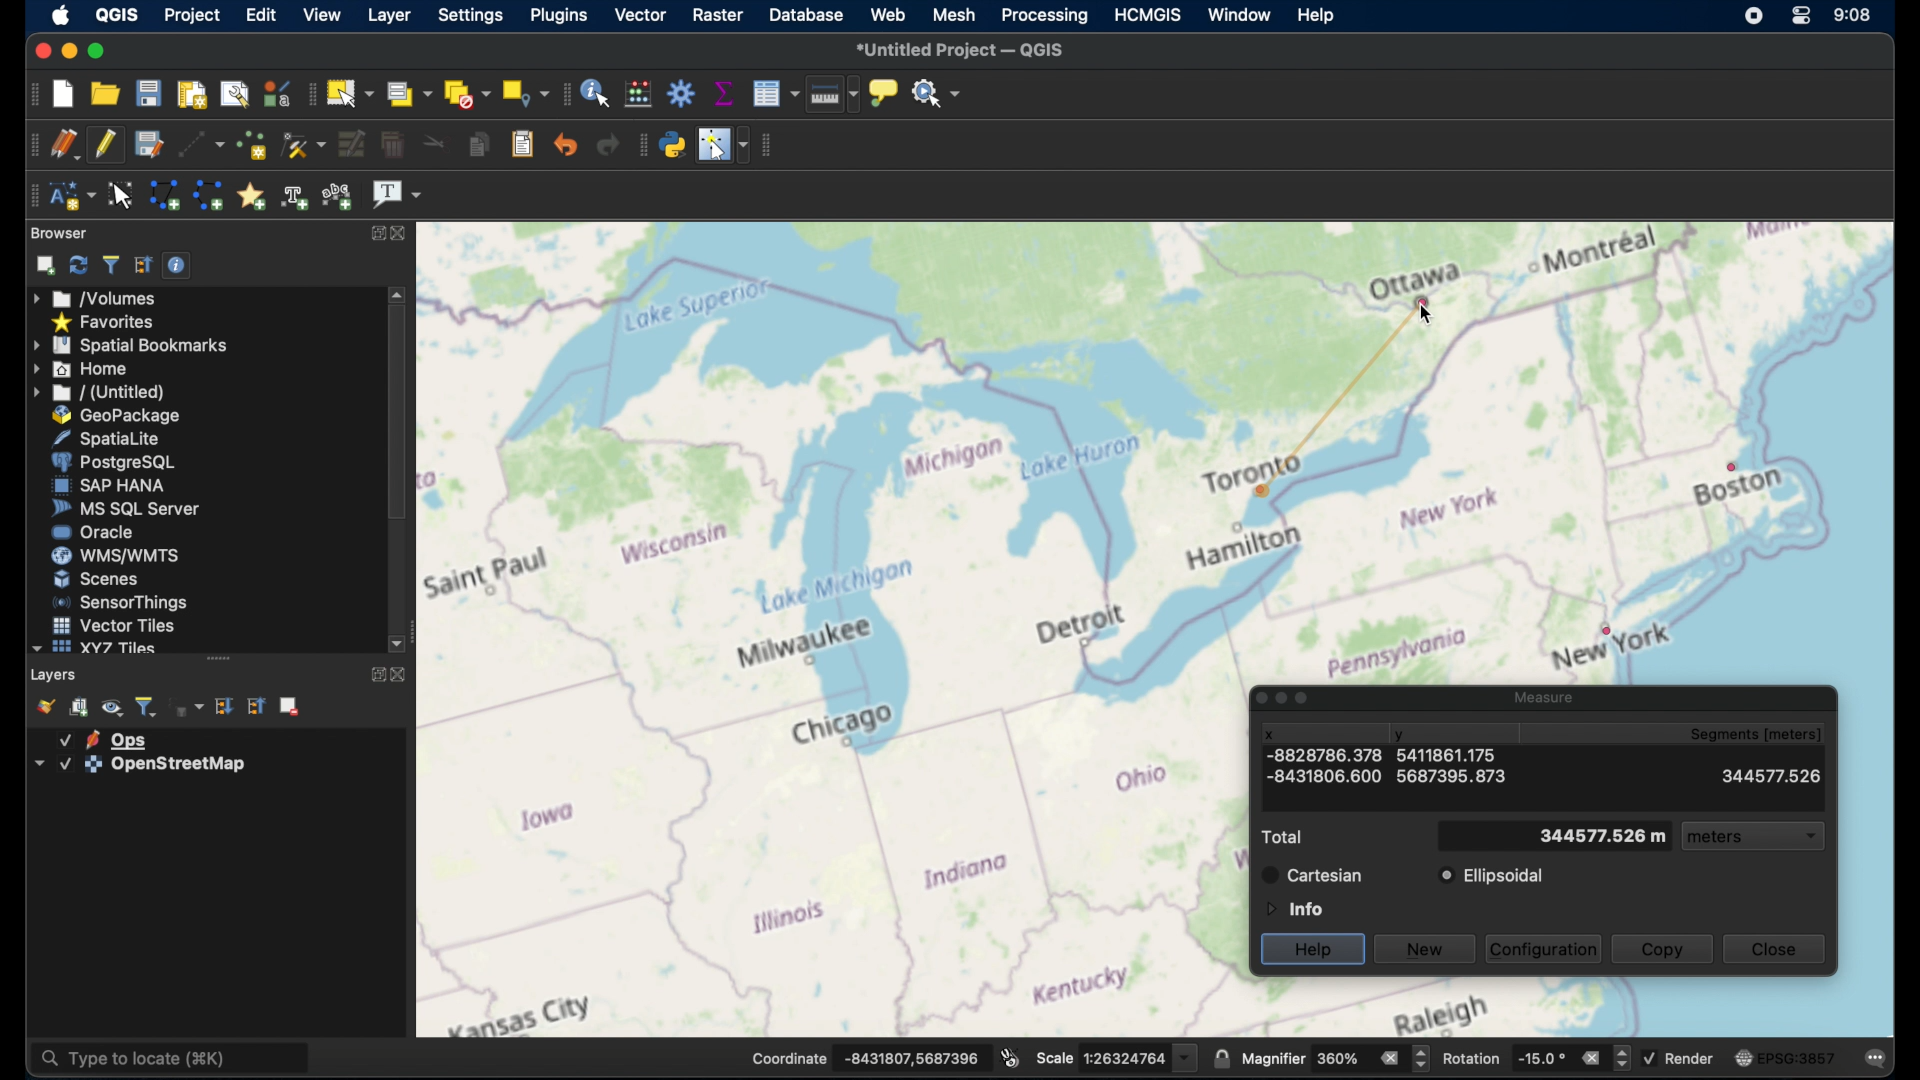  What do you see at coordinates (1436, 314) in the screenshot?
I see `cursor` at bounding box center [1436, 314].